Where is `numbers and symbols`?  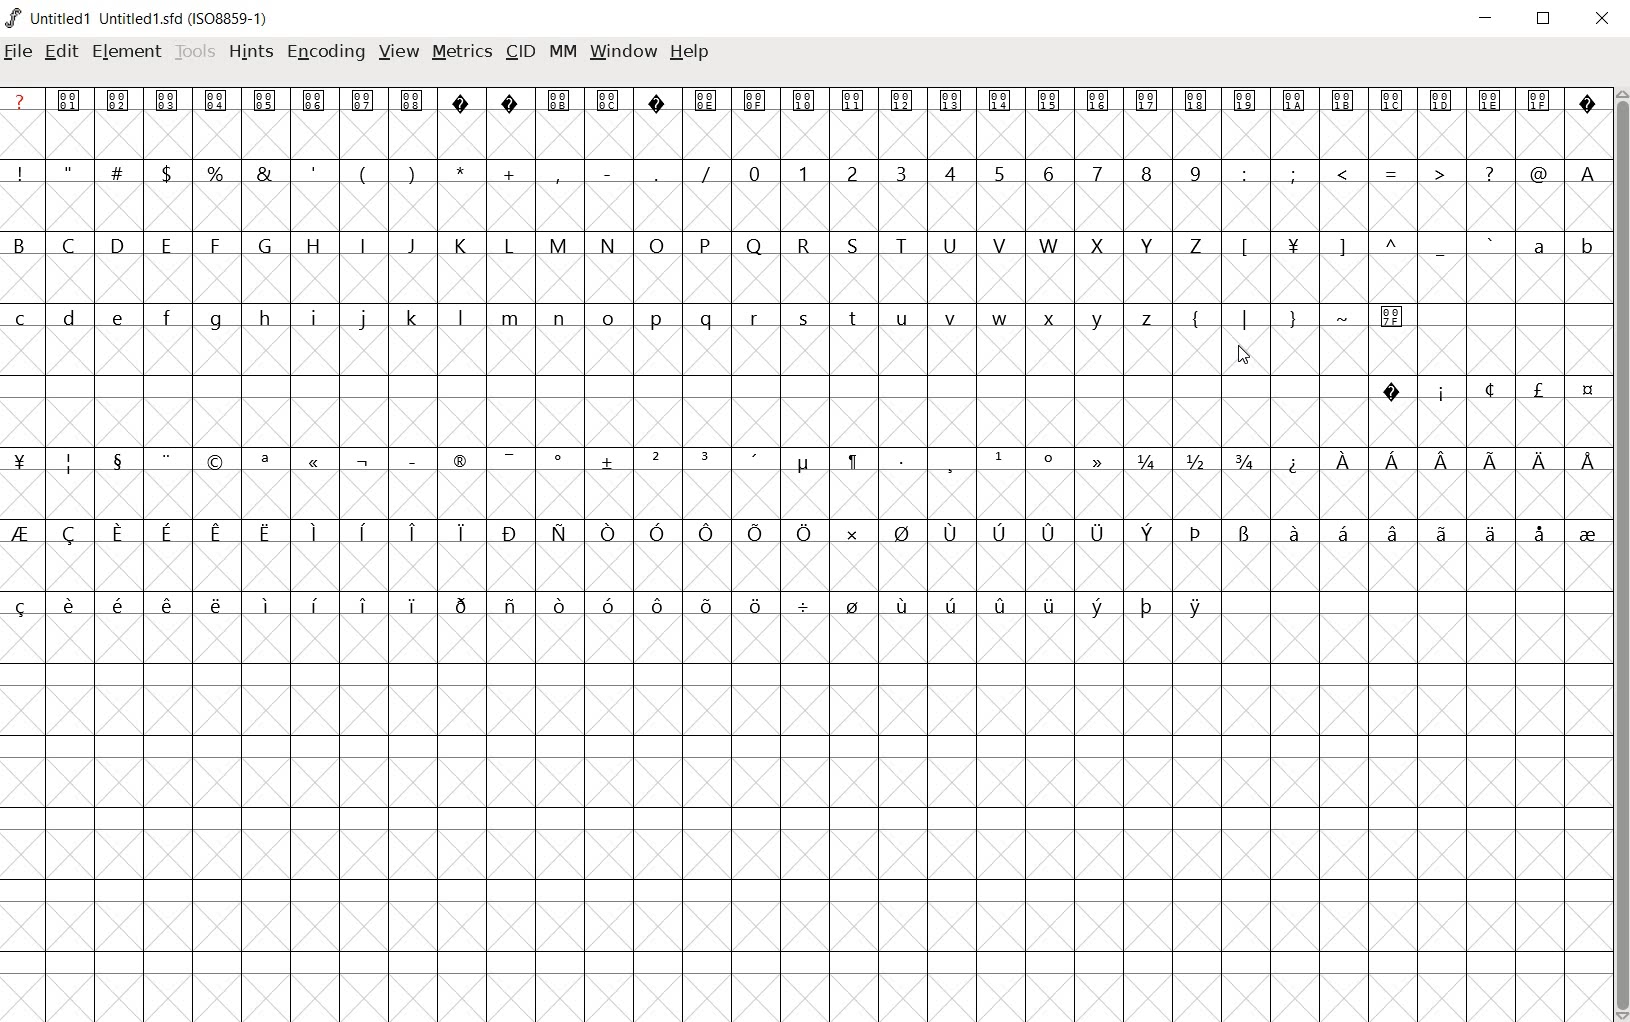 numbers and symbols is located at coordinates (806, 172).